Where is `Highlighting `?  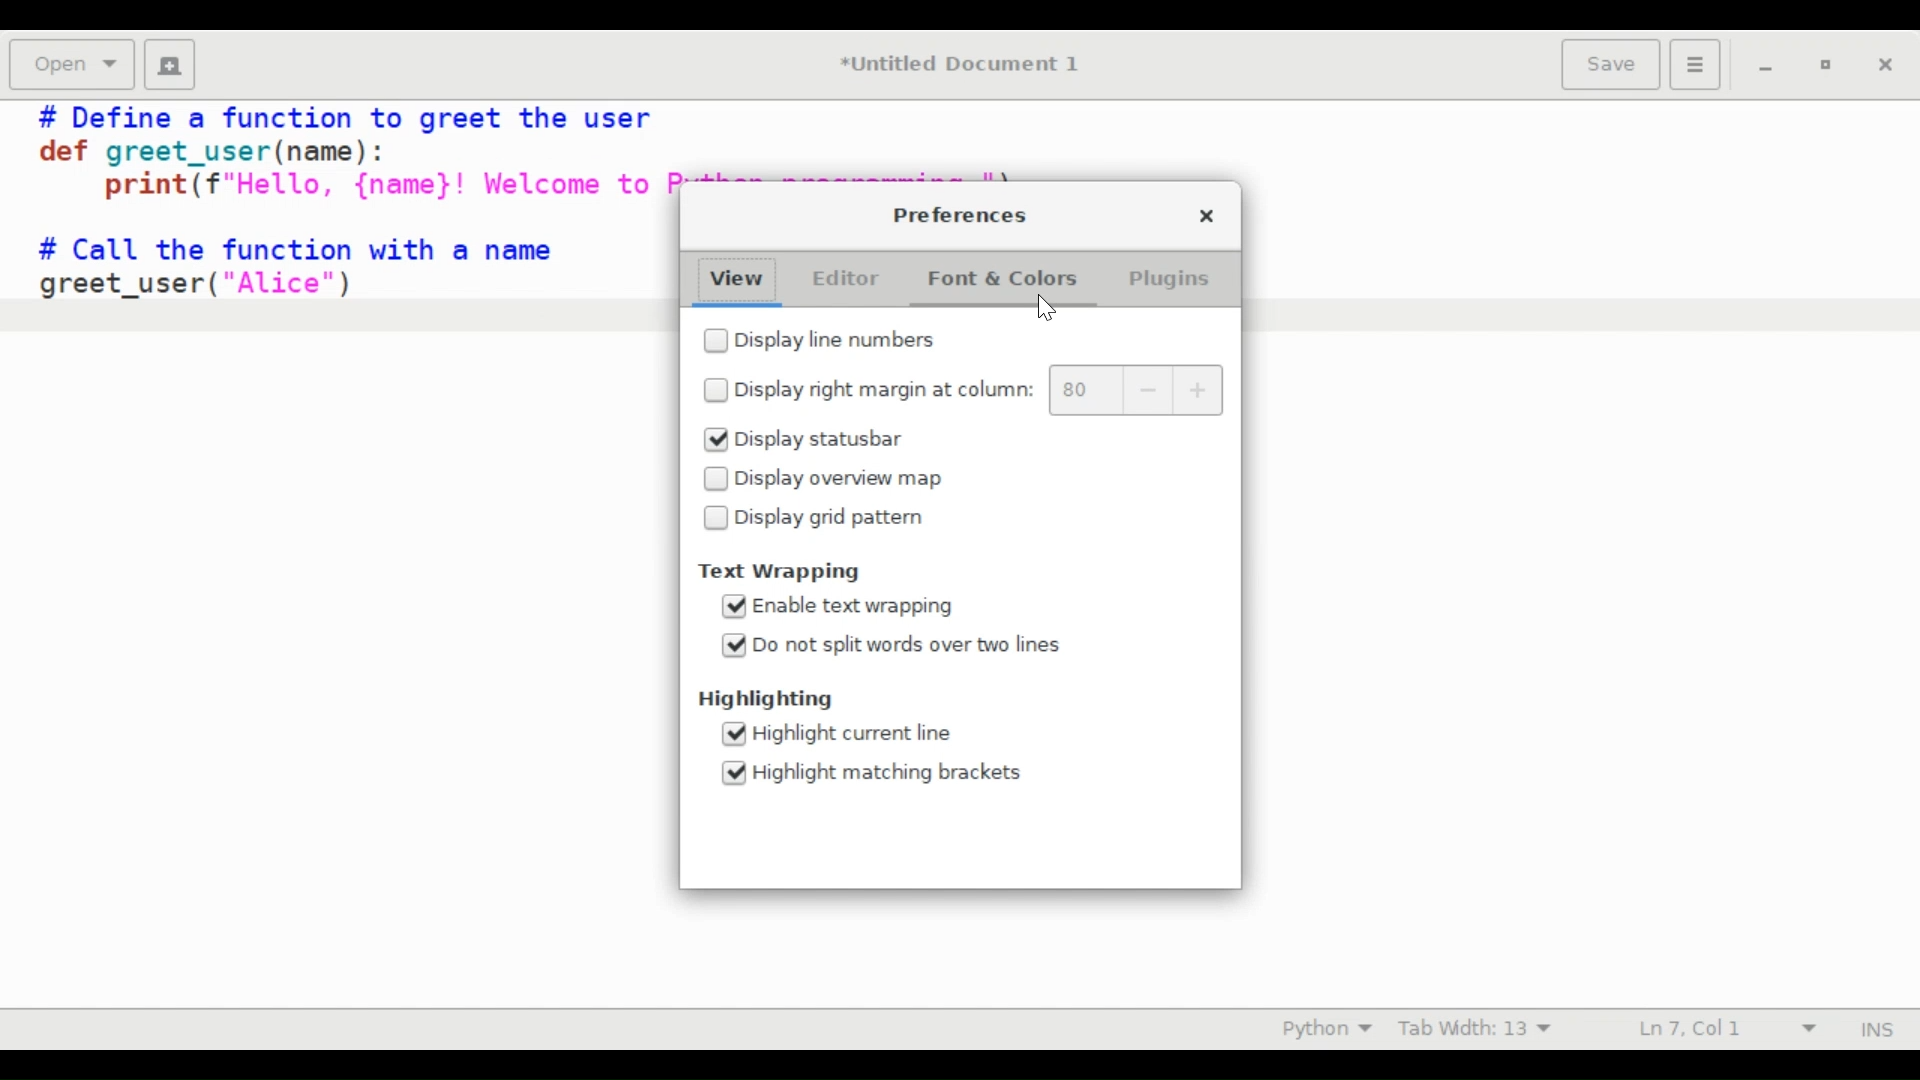 Highlighting  is located at coordinates (768, 700).